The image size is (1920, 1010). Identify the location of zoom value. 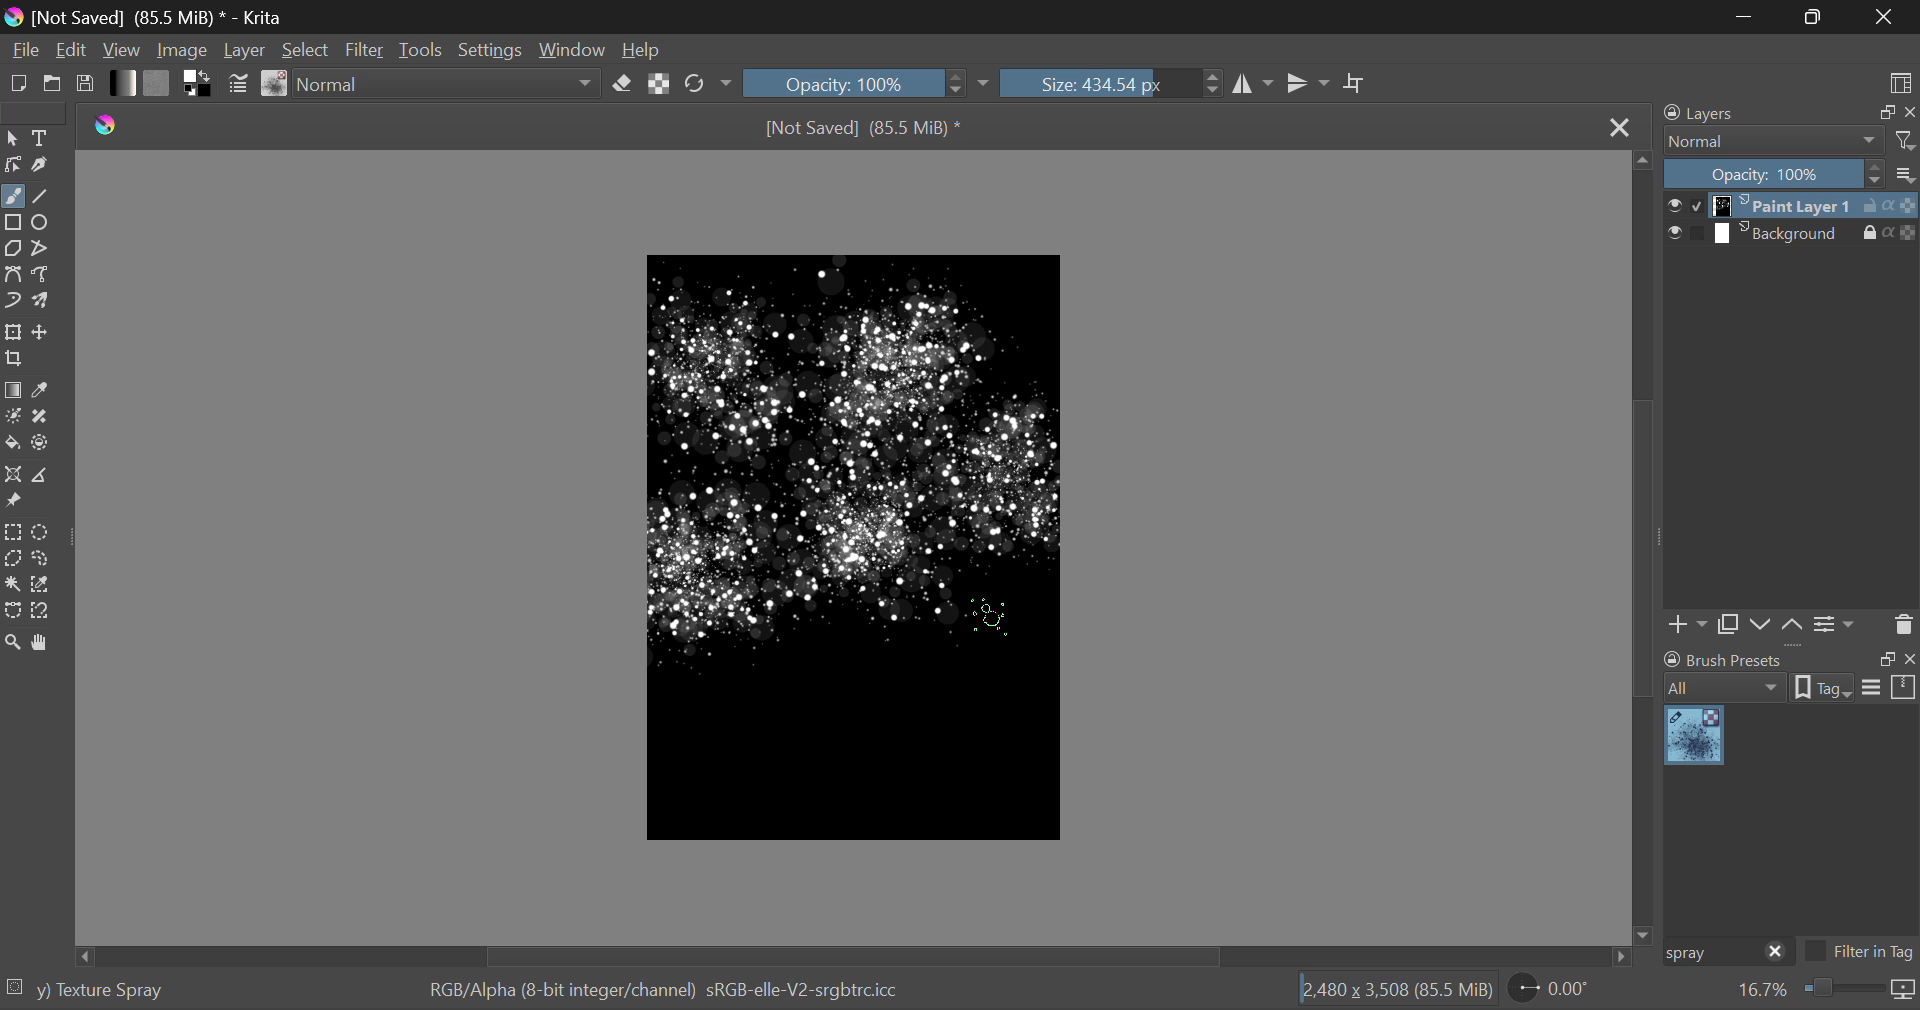
(1762, 991).